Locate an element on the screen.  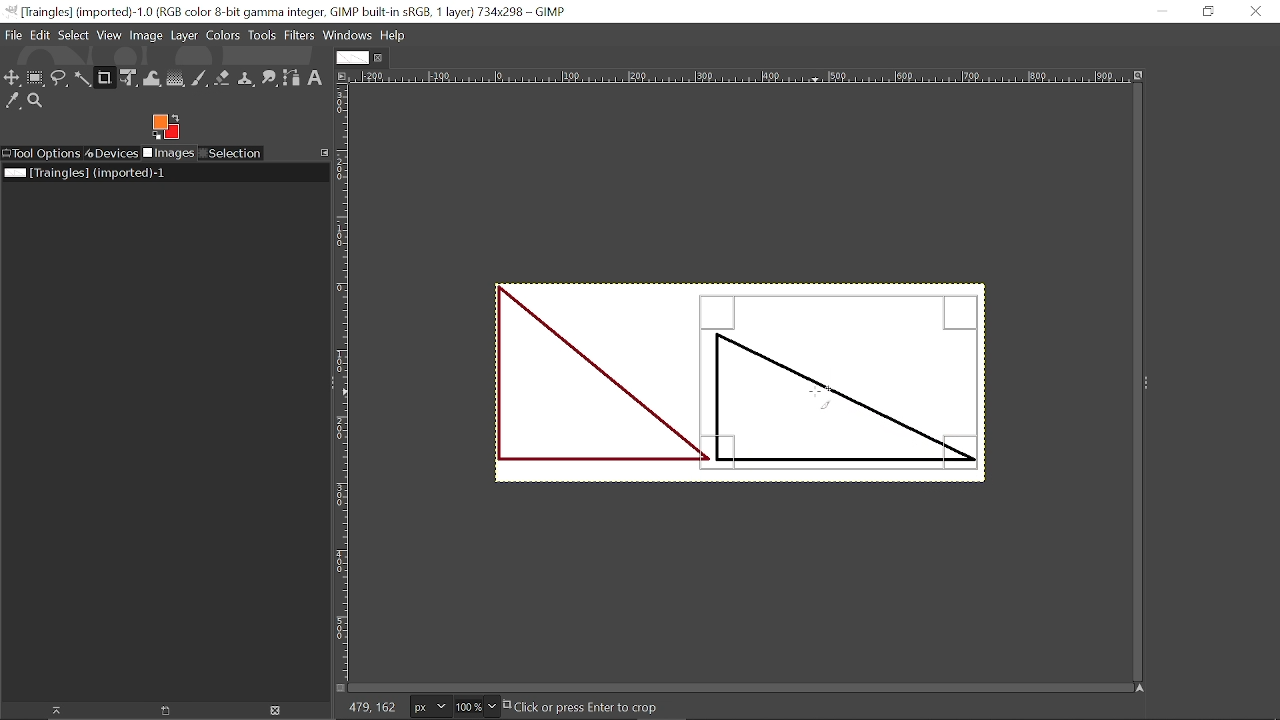
Tools is located at coordinates (262, 36).